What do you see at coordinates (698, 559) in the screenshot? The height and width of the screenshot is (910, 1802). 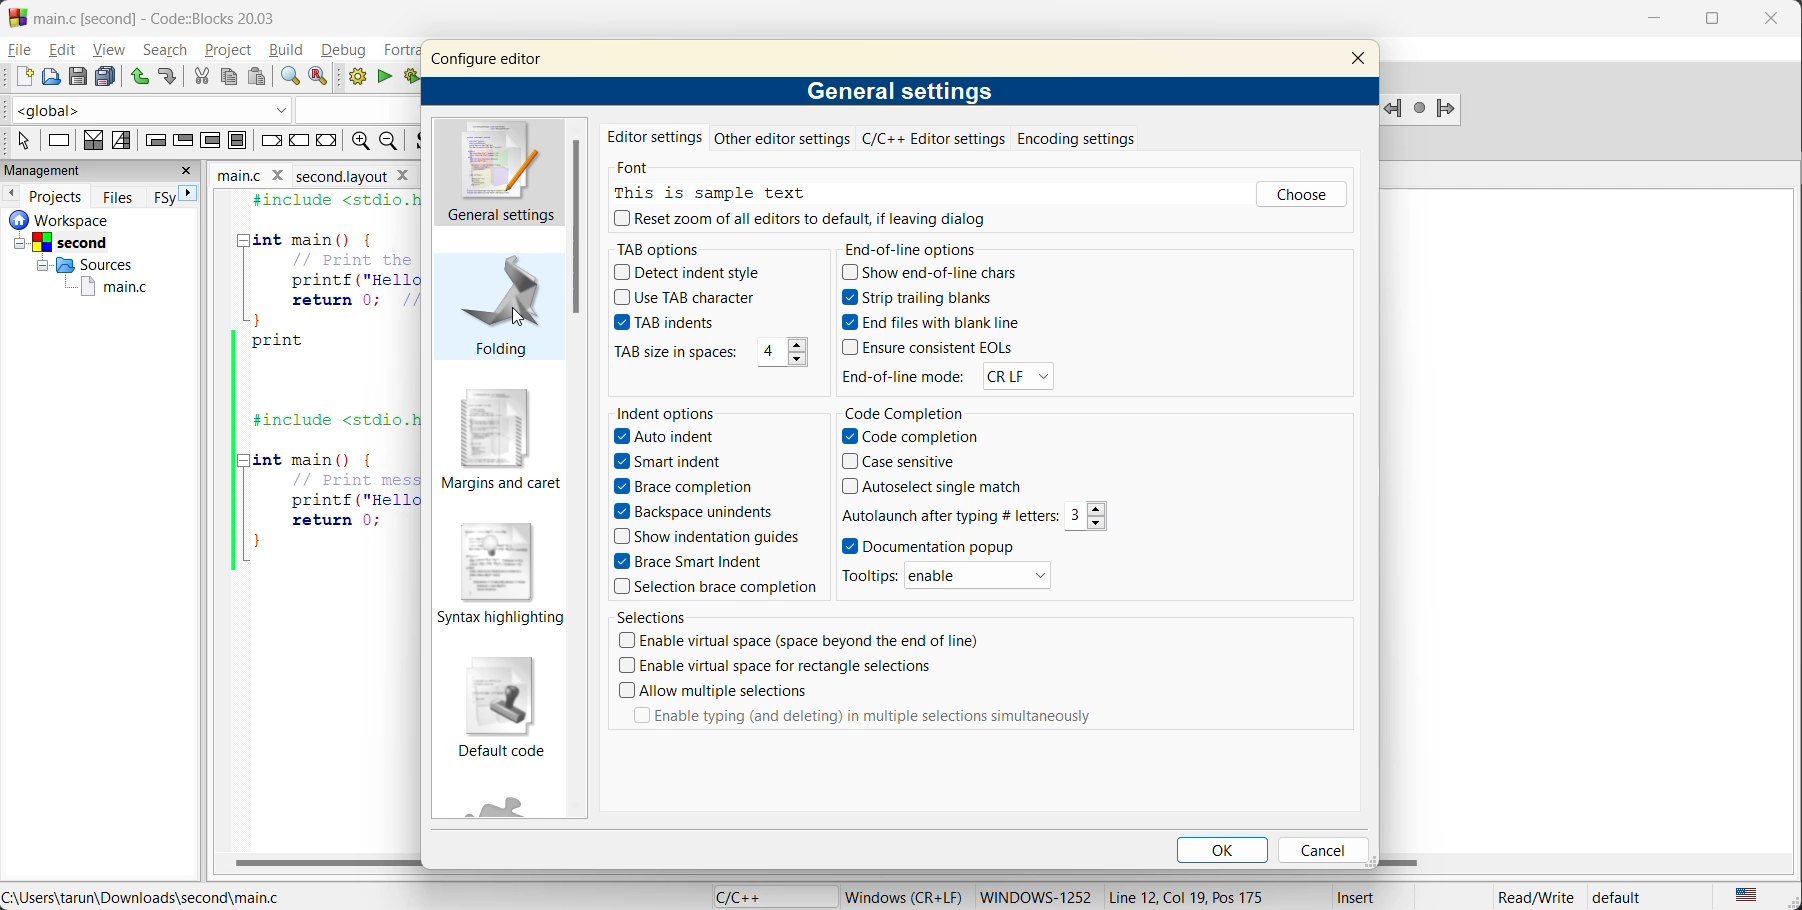 I see `Brace Smart Indent` at bounding box center [698, 559].